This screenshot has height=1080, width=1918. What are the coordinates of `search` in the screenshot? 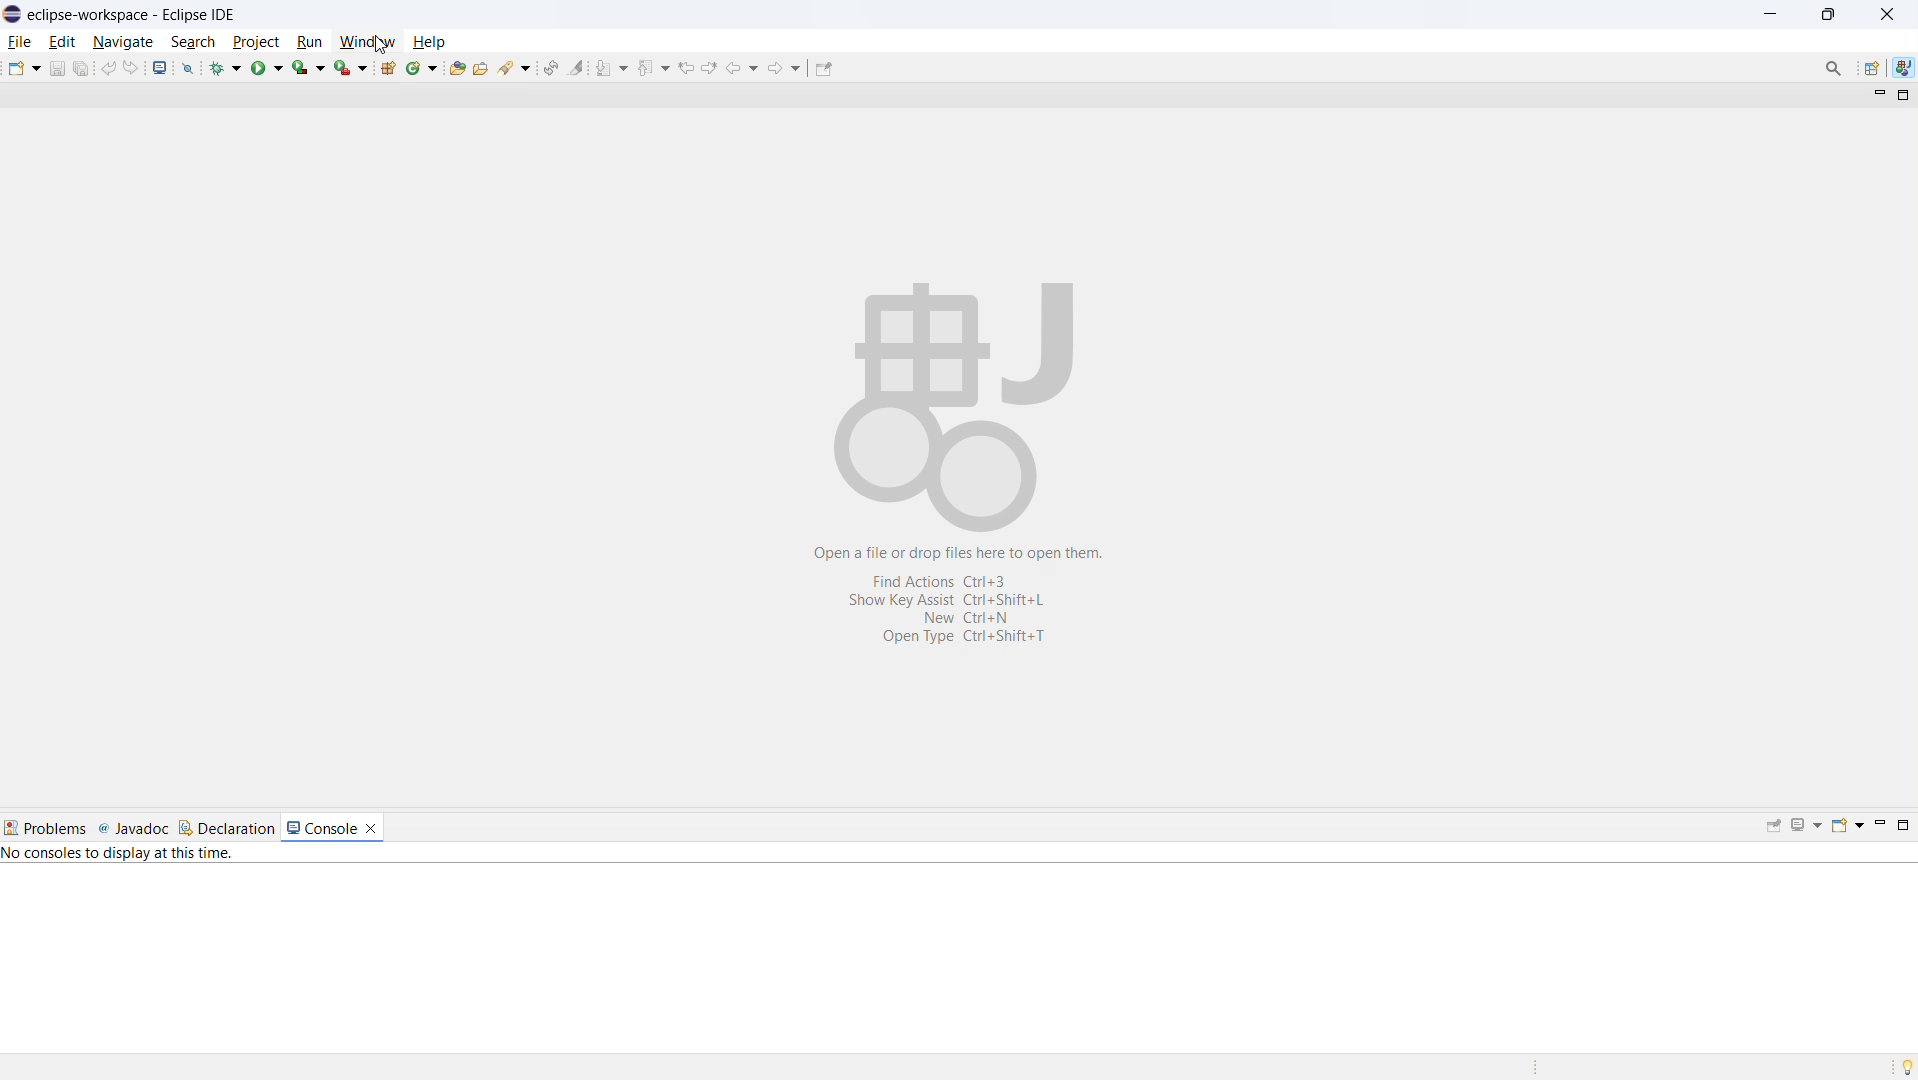 It's located at (194, 42).